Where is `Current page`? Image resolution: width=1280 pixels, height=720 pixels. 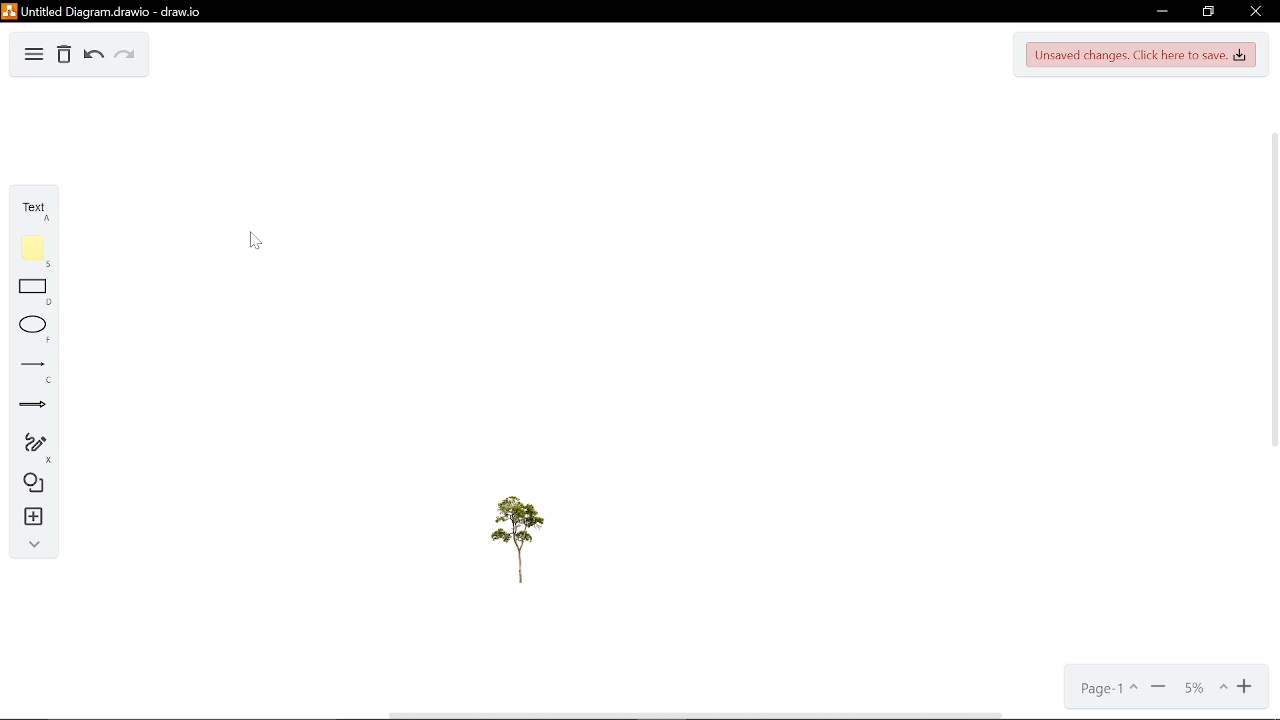 Current page is located at coordinates (1102, 690).